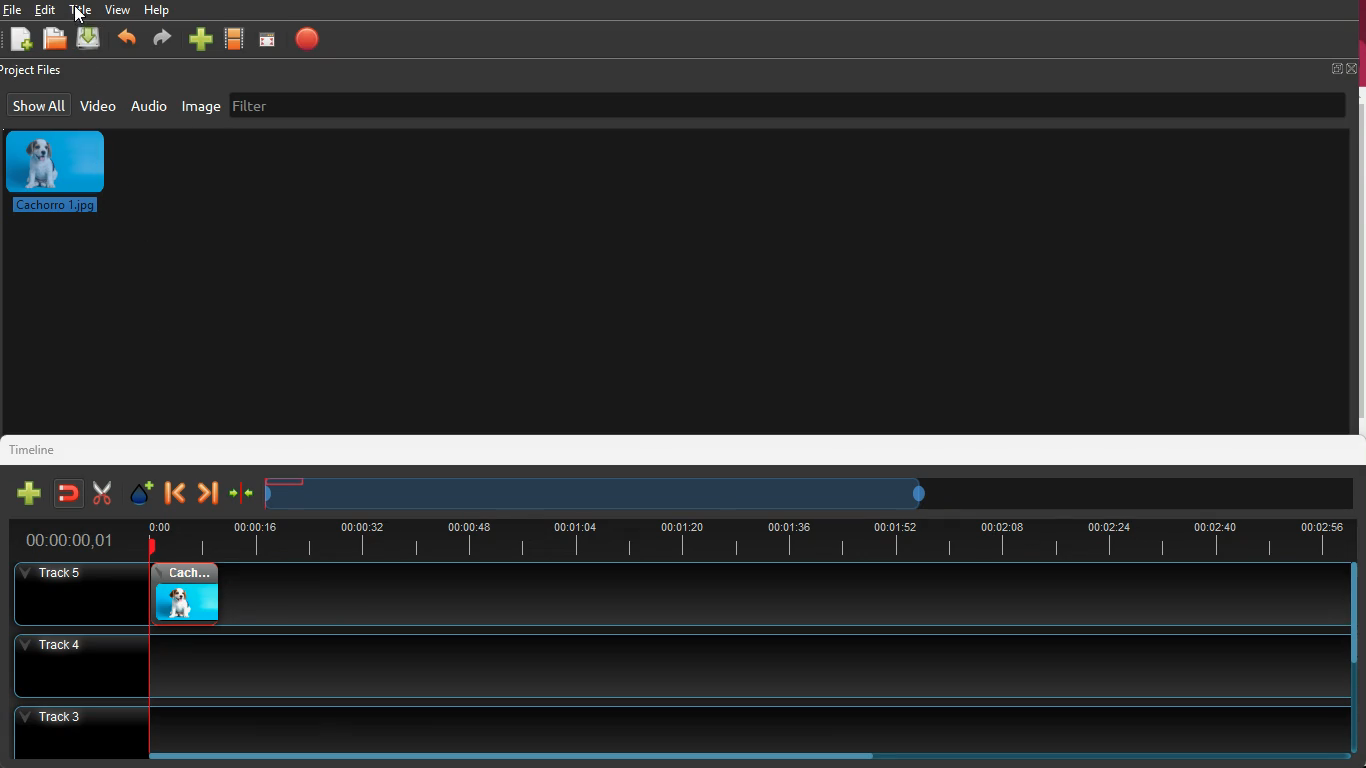 The image size is (1366, 768). What do you see at coordinates (39, 105) in the screenshot?
I see `show all` at bounding box center [39, 105].